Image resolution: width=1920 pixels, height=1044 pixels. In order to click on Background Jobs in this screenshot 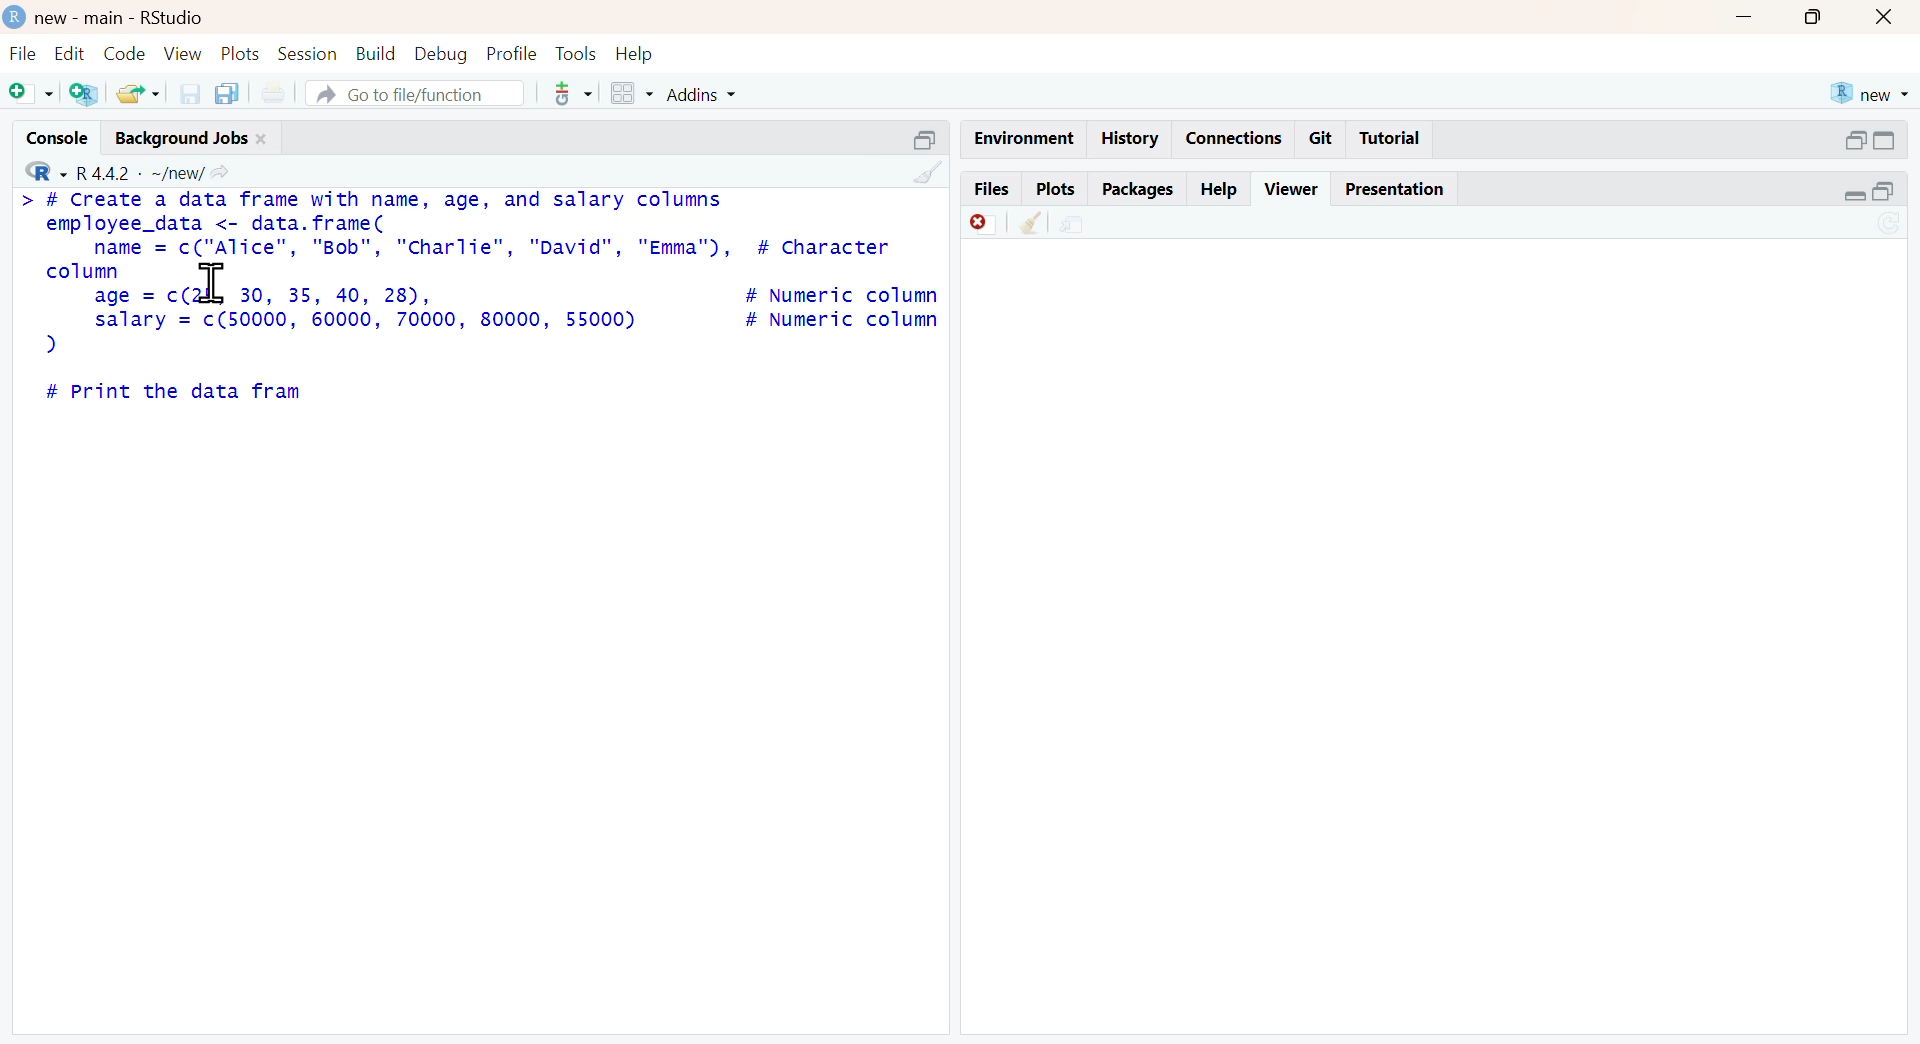, I will do `click(194, 139)`.